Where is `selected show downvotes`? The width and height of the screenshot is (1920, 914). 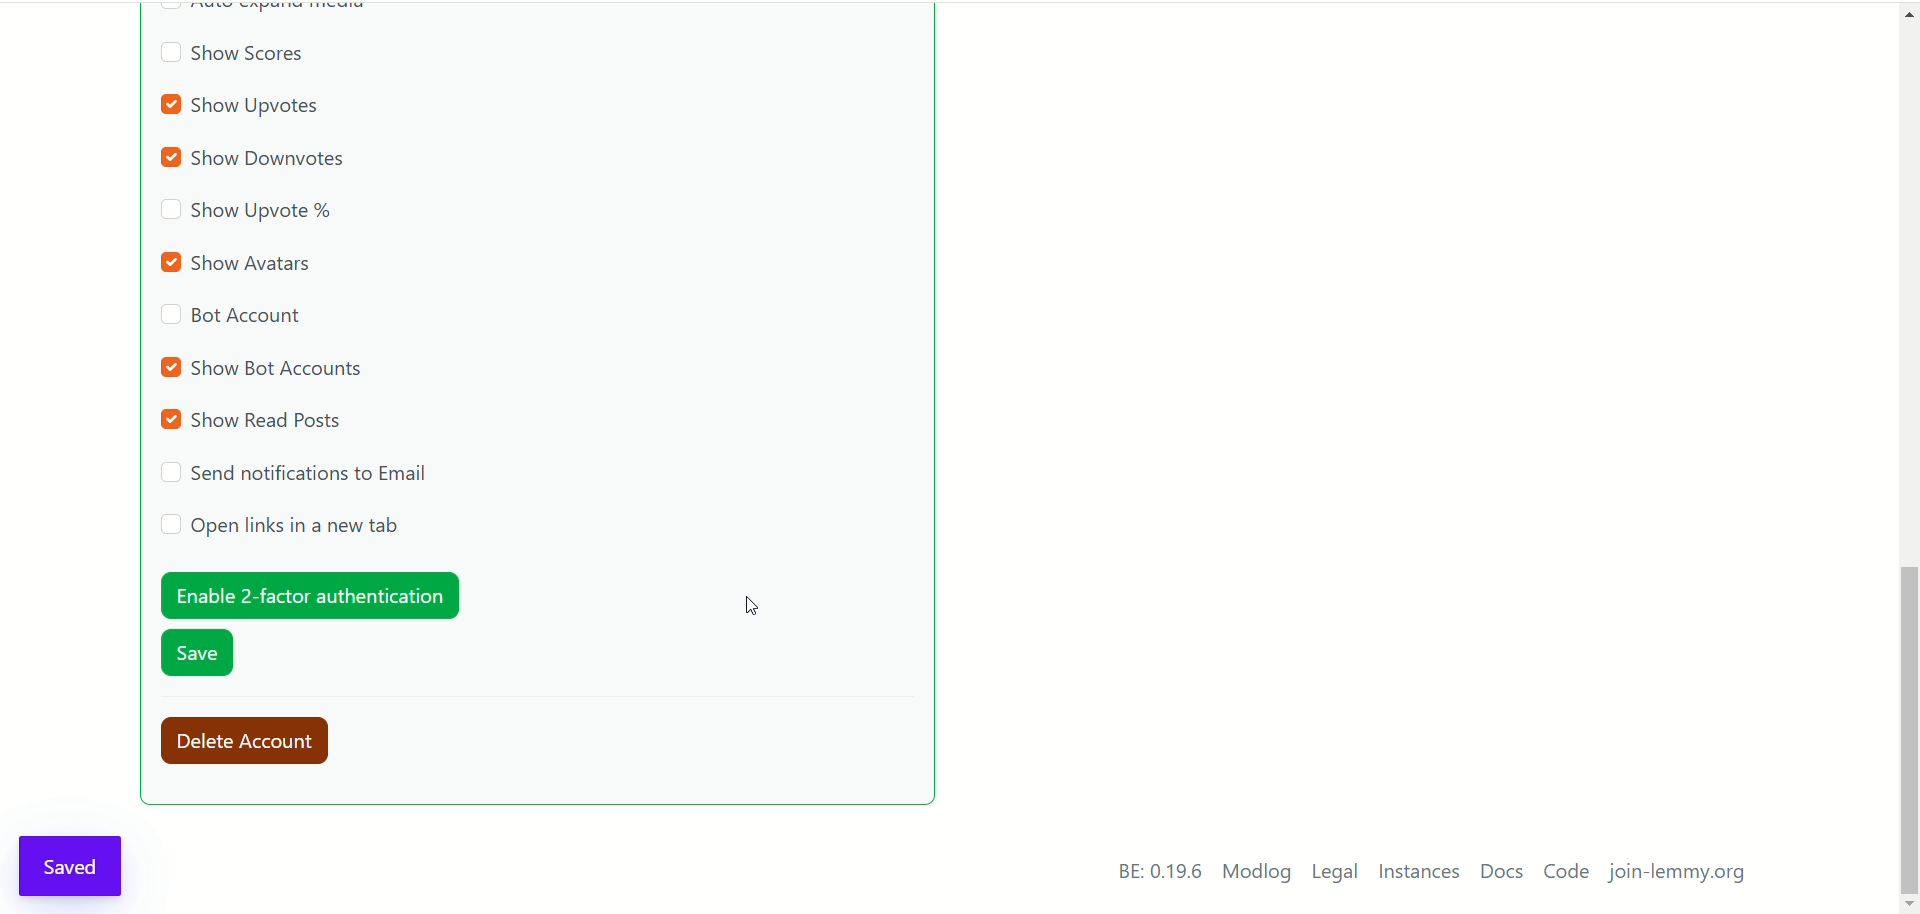 selected show downvotes is located at coordinates (260, 160).